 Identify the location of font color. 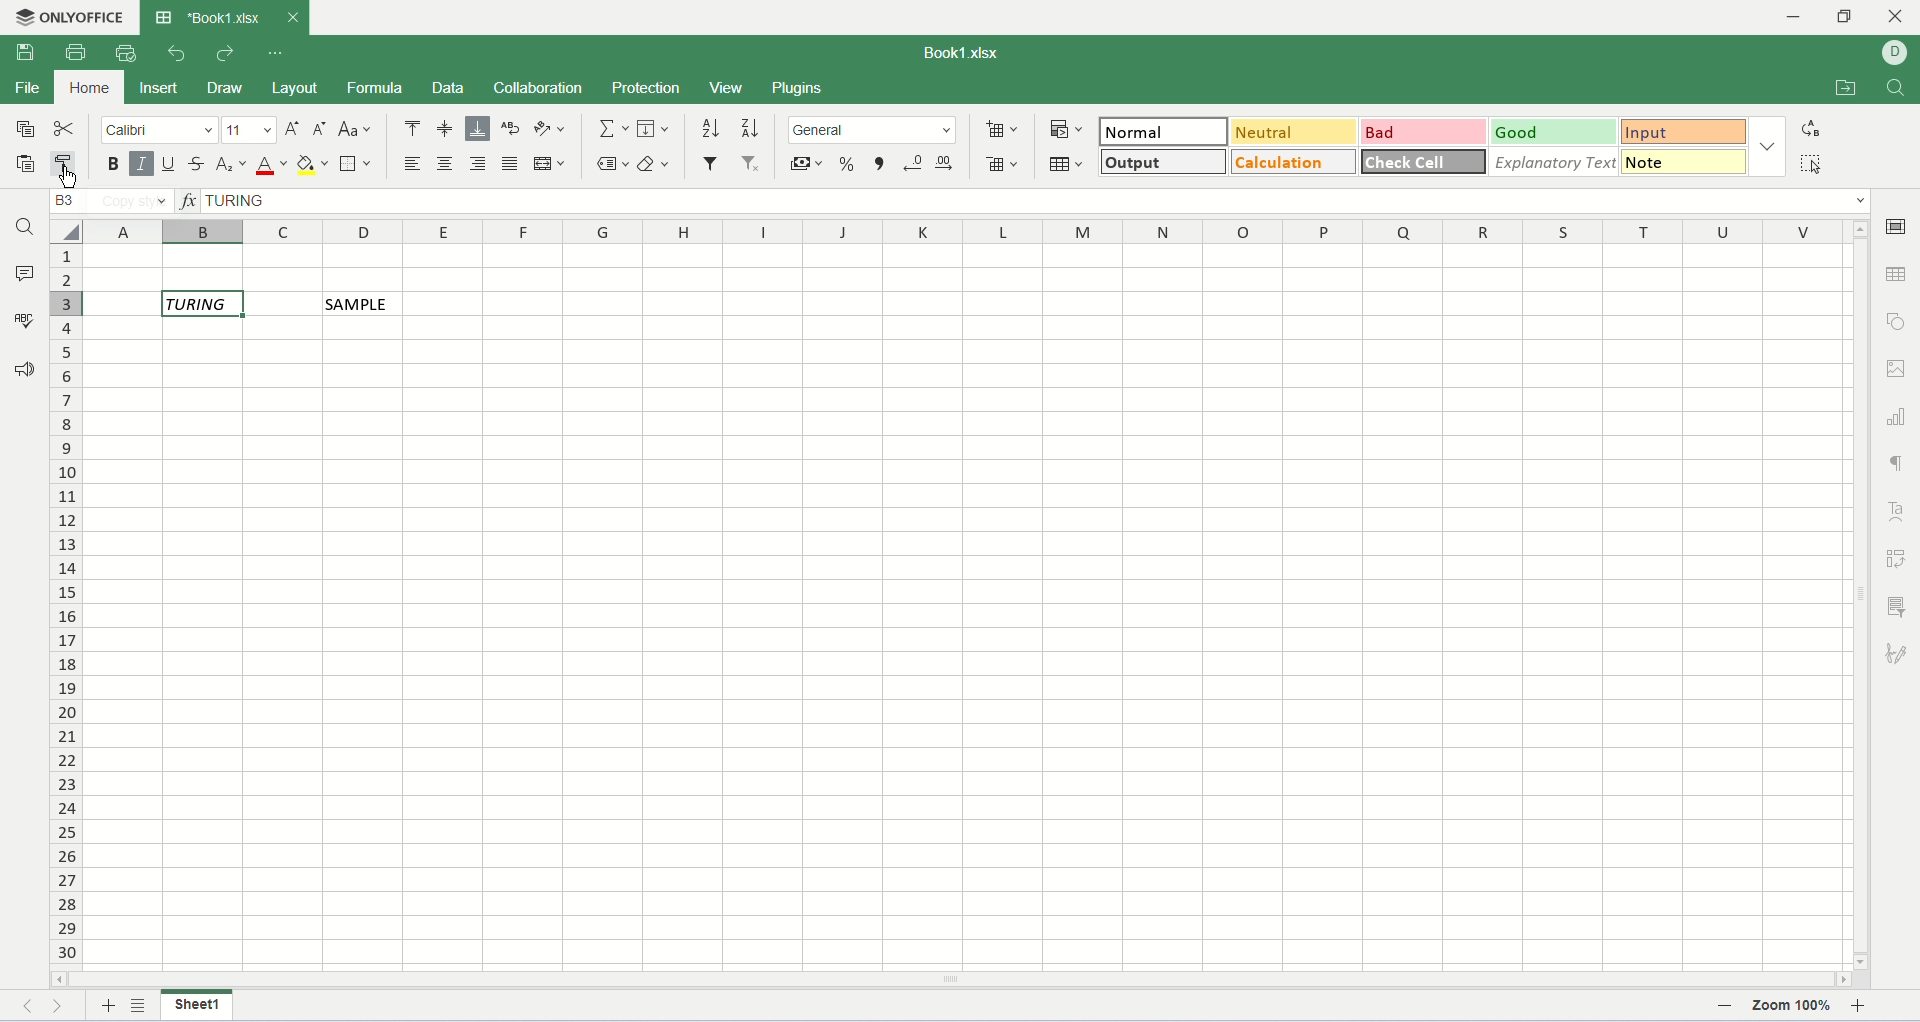
(272, 165).